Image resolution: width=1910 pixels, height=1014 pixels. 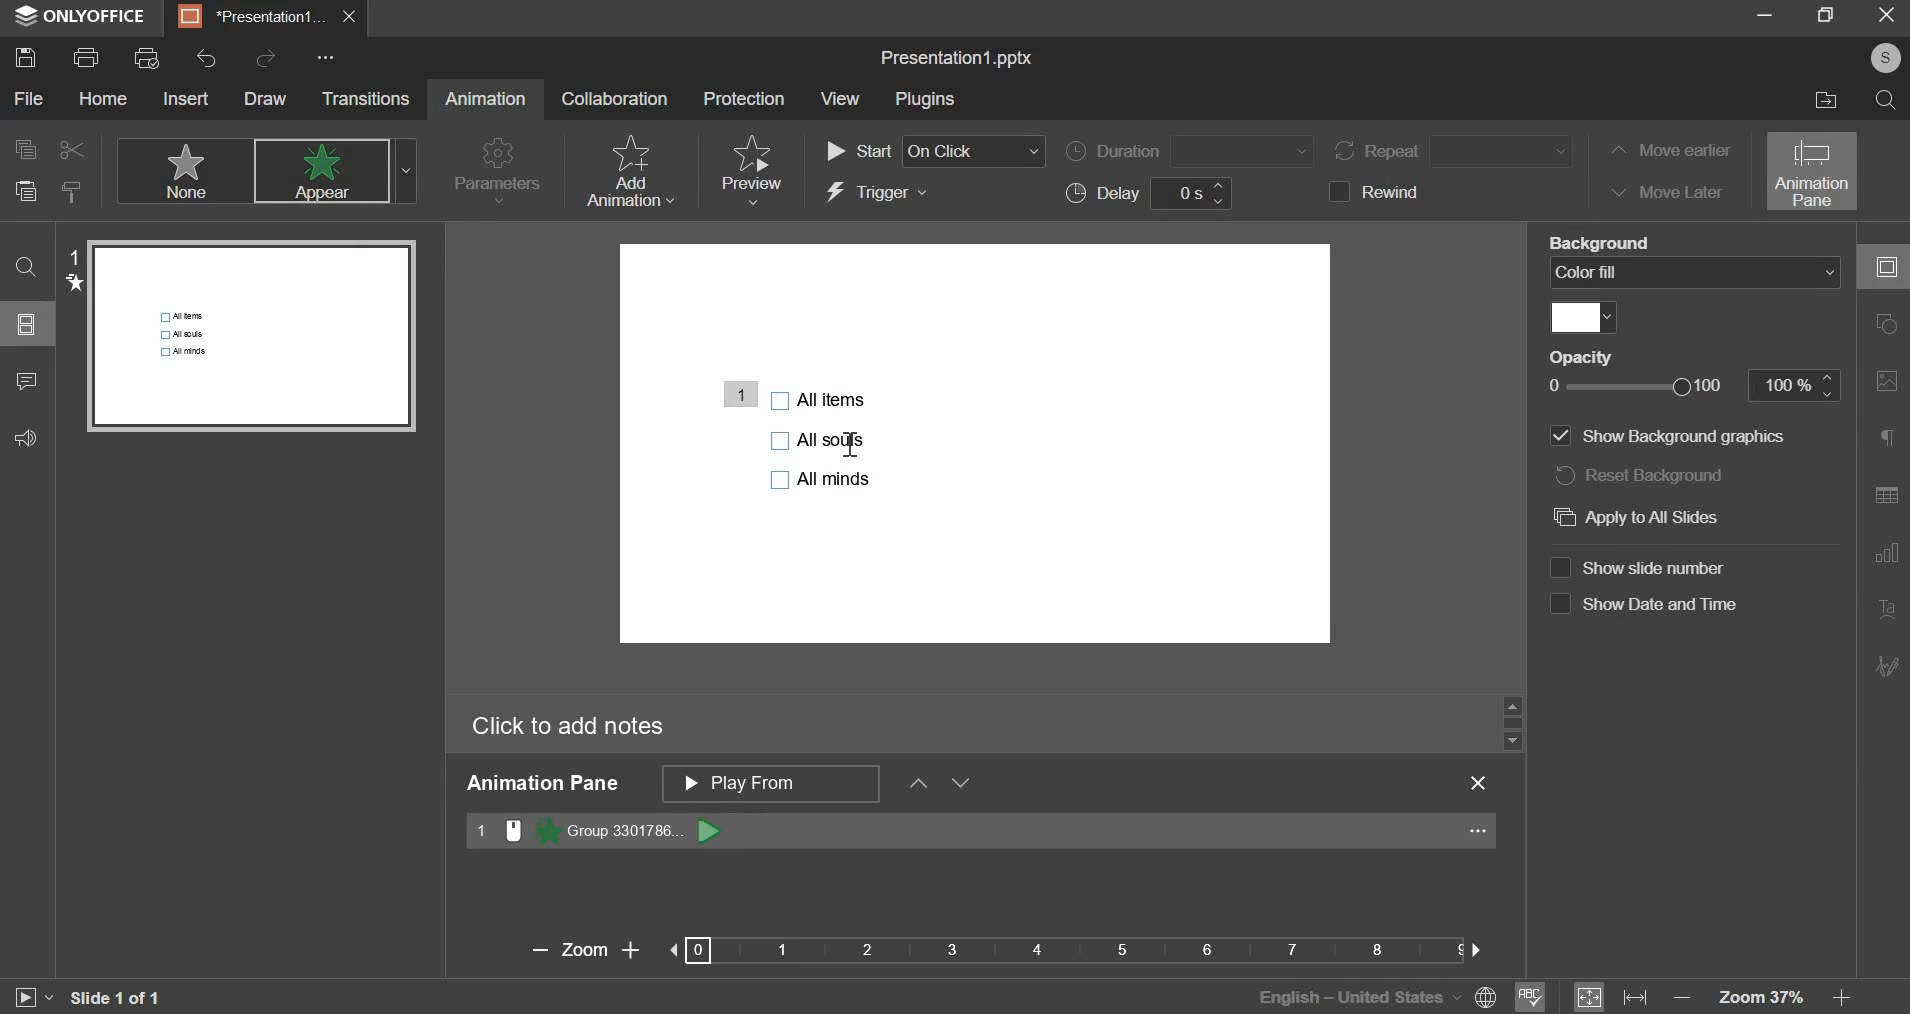 What do you see at coordinates (615, 97) in the screenshot?
I see `collaboration` at bounding box center [615, 97].